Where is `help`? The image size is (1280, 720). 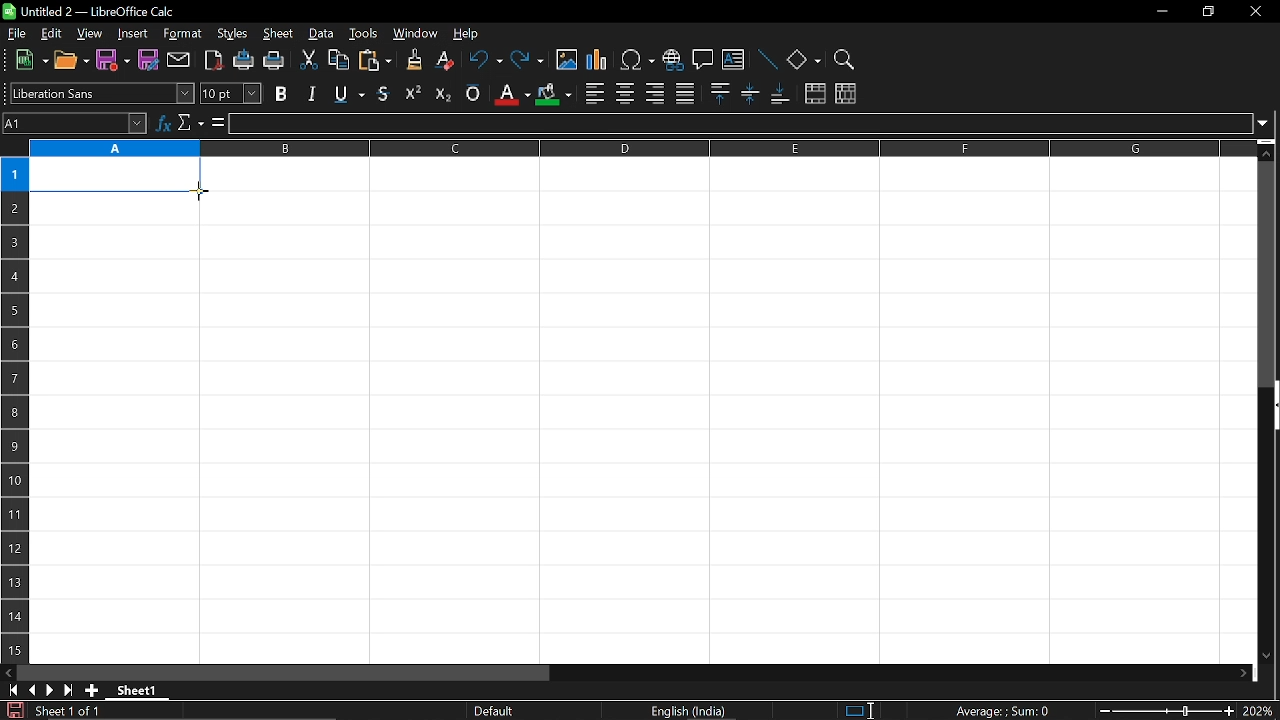 help is located at coordinates (474, 32).